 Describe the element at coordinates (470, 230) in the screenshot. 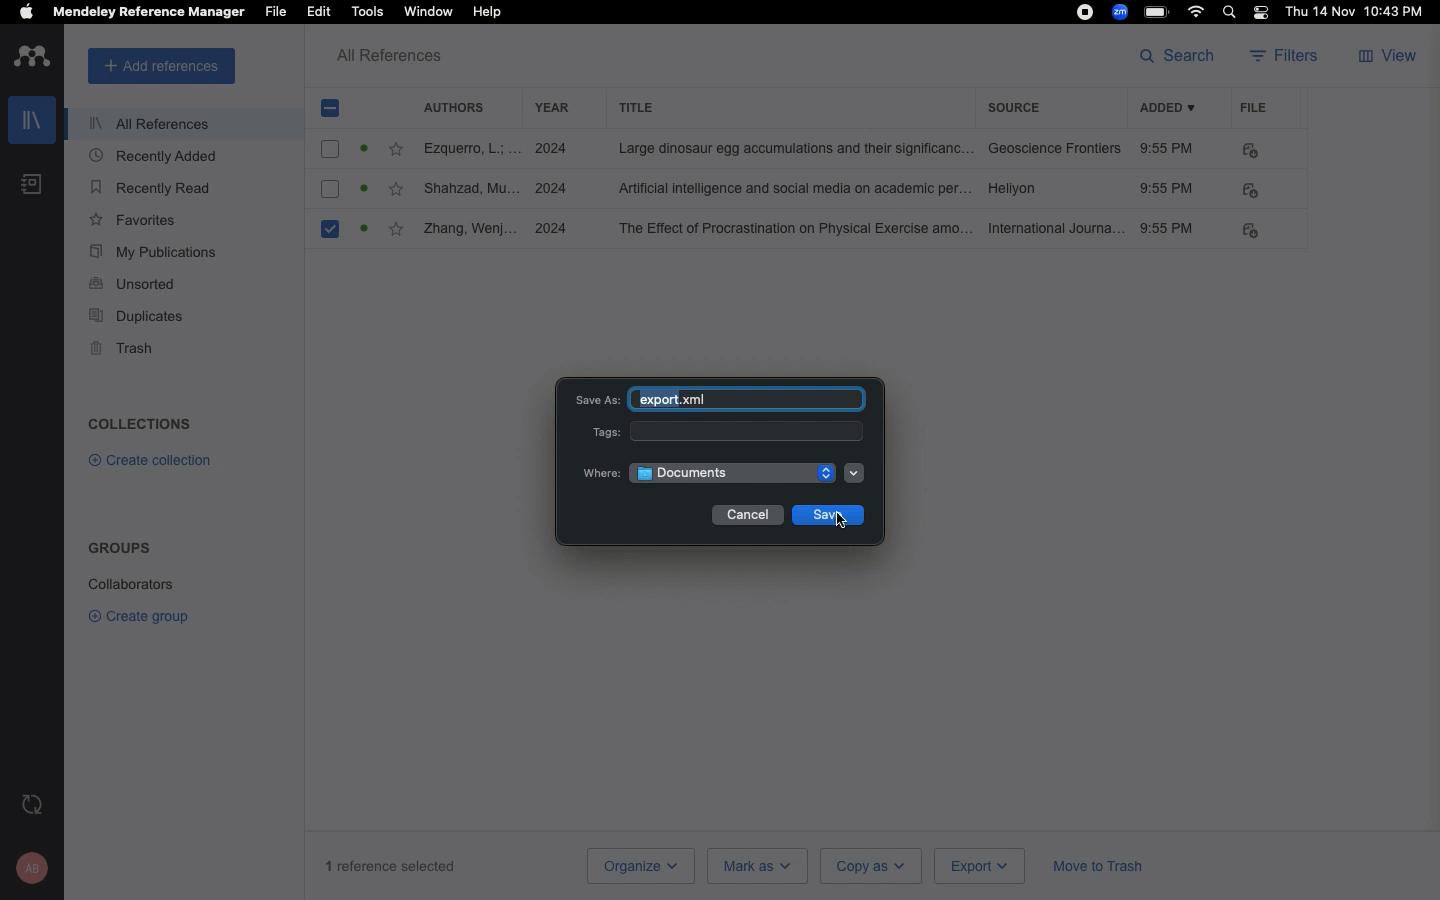

I see `Zhang` at that location.